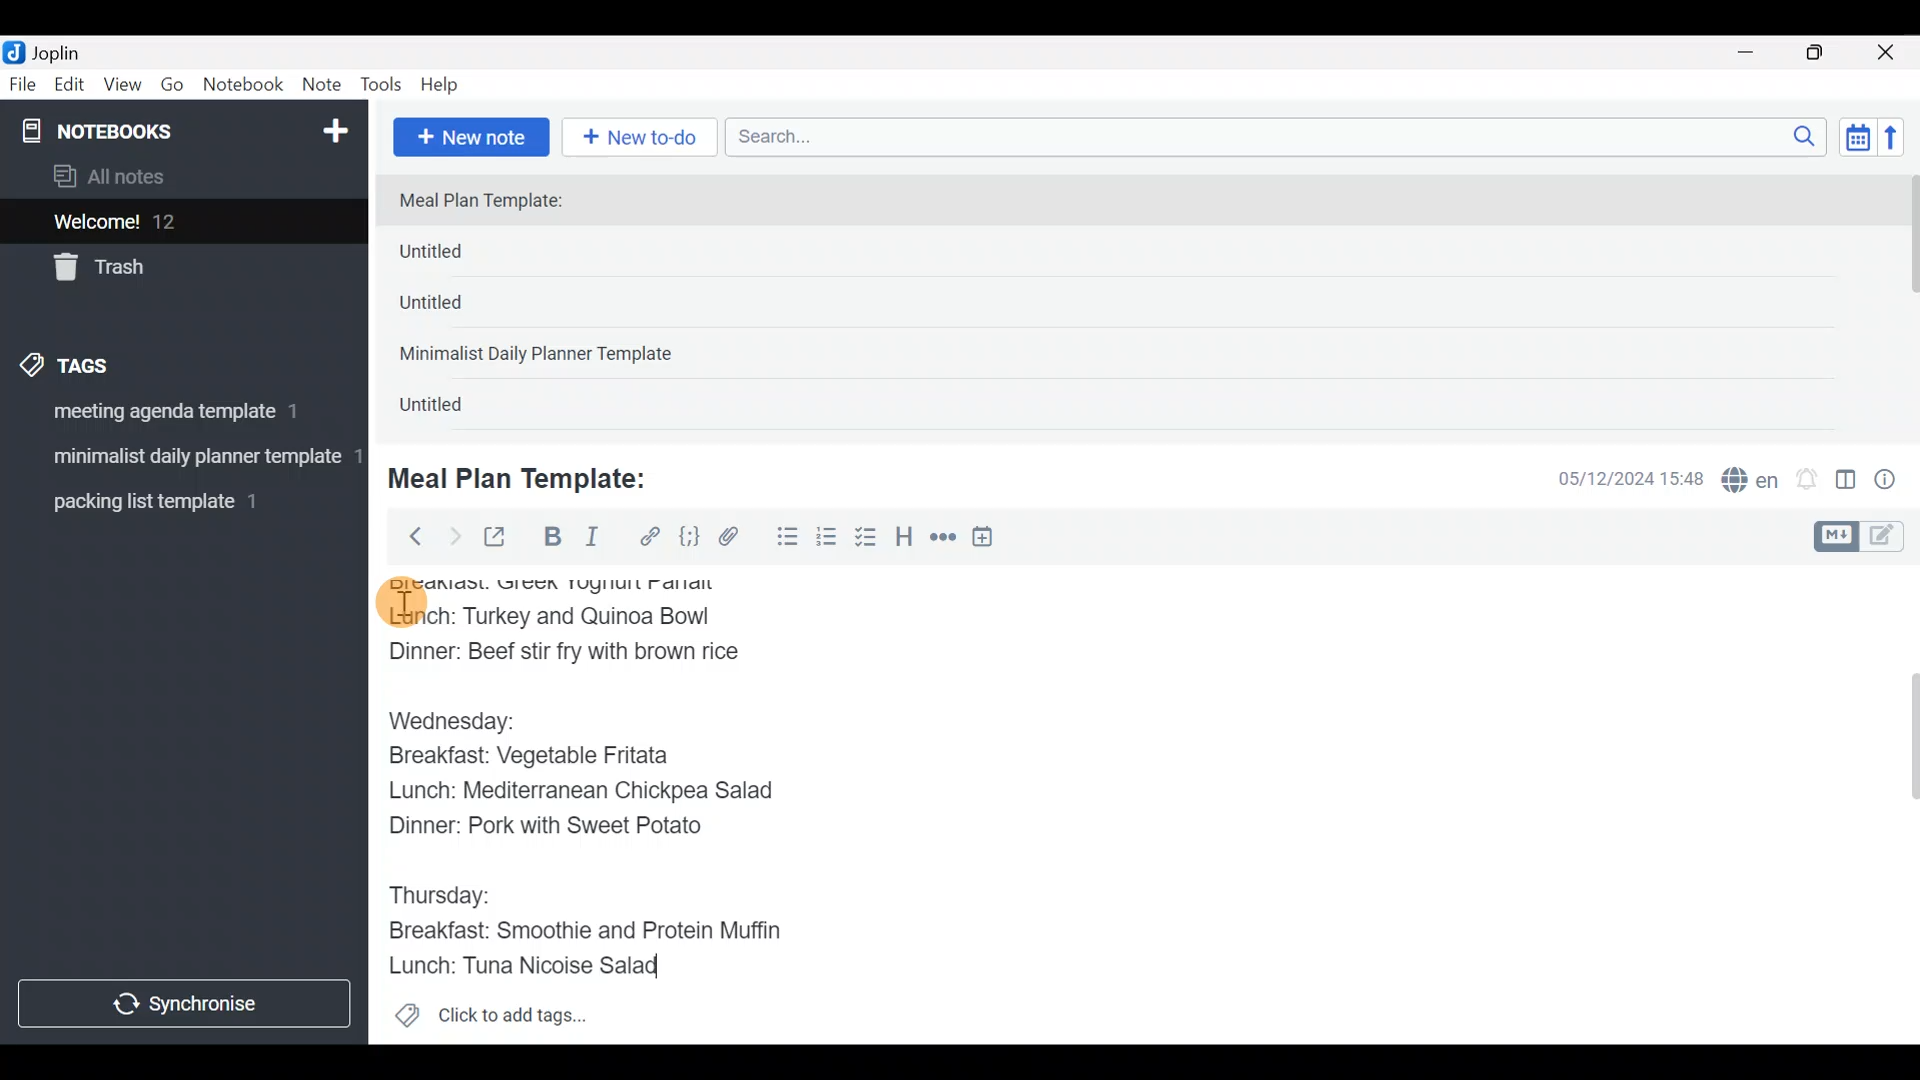 This screenshot has height=1080, width=1920. What do you see at coordinates (1808, 481) in the screenshot?
I see `Set alarm` at bounding box center [1808, 481].